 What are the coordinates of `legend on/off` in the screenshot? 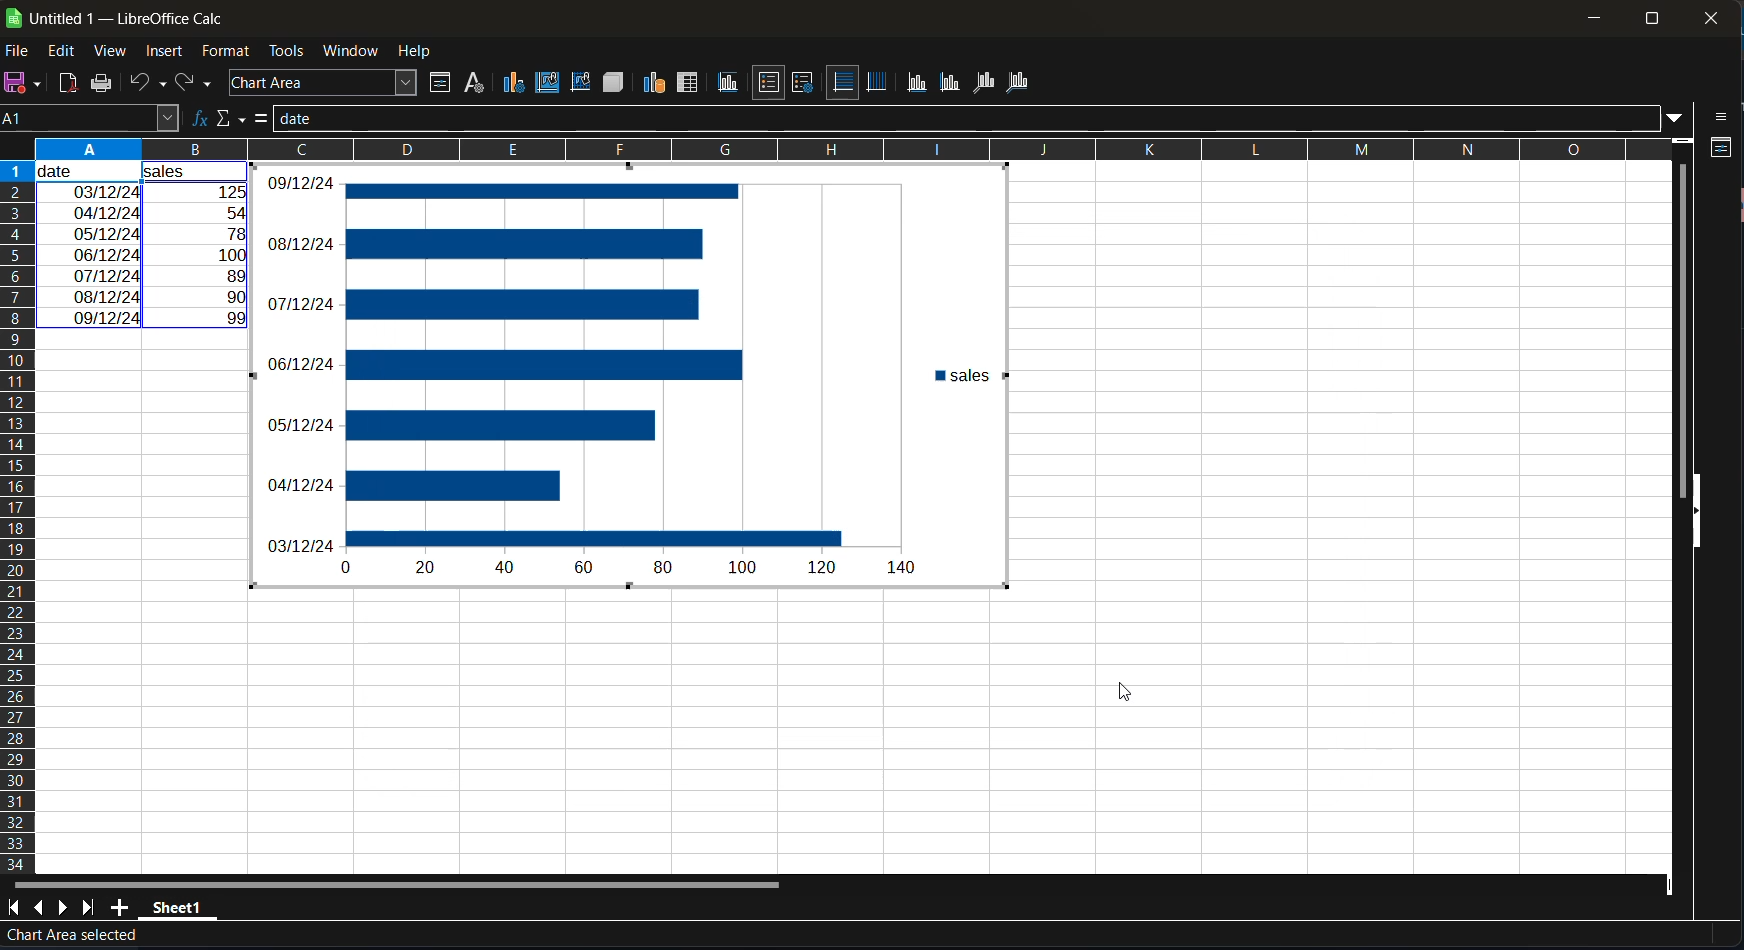 It's located at (771, 83).